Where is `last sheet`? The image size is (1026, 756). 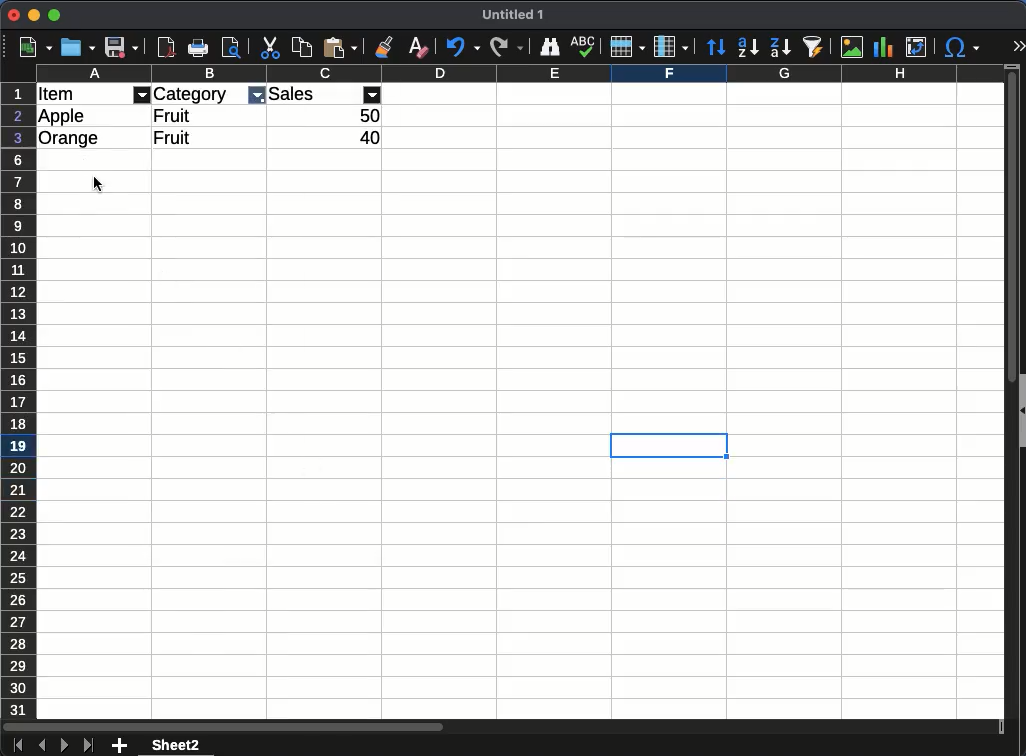 last sheet is located at coordinates (88, 746).